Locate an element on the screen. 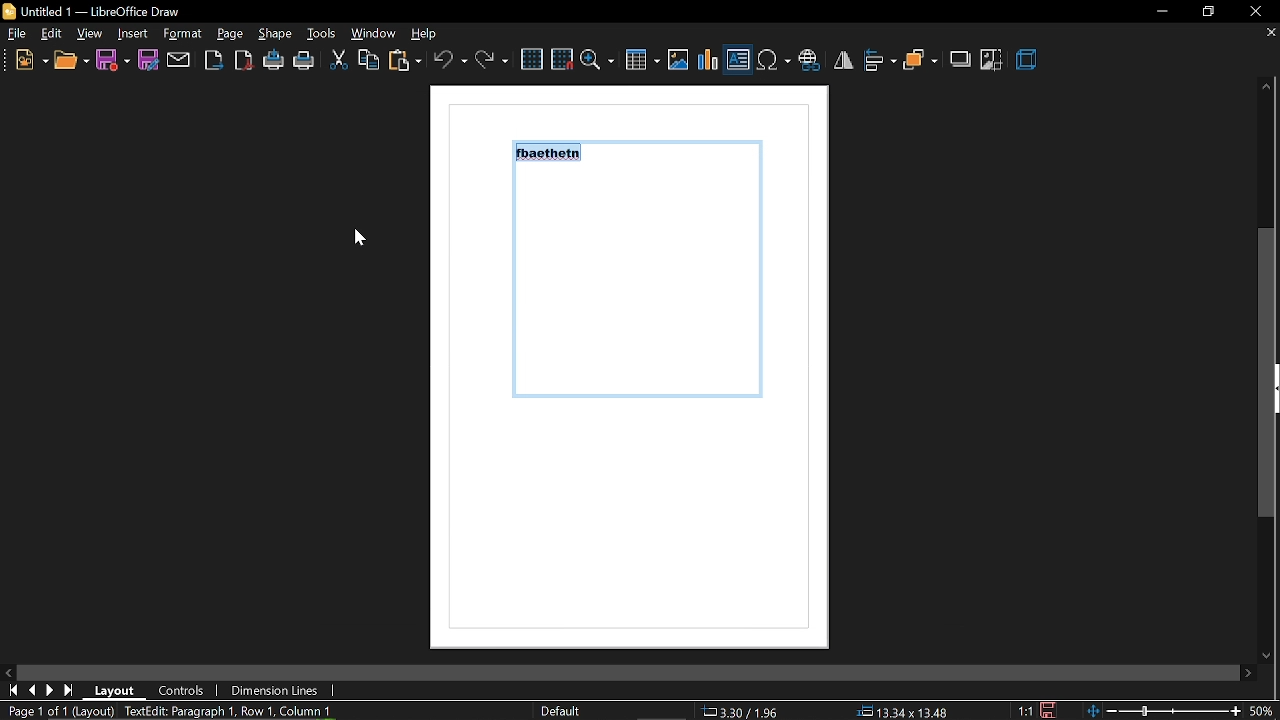  MOve left is located at coordinates (8, 671).